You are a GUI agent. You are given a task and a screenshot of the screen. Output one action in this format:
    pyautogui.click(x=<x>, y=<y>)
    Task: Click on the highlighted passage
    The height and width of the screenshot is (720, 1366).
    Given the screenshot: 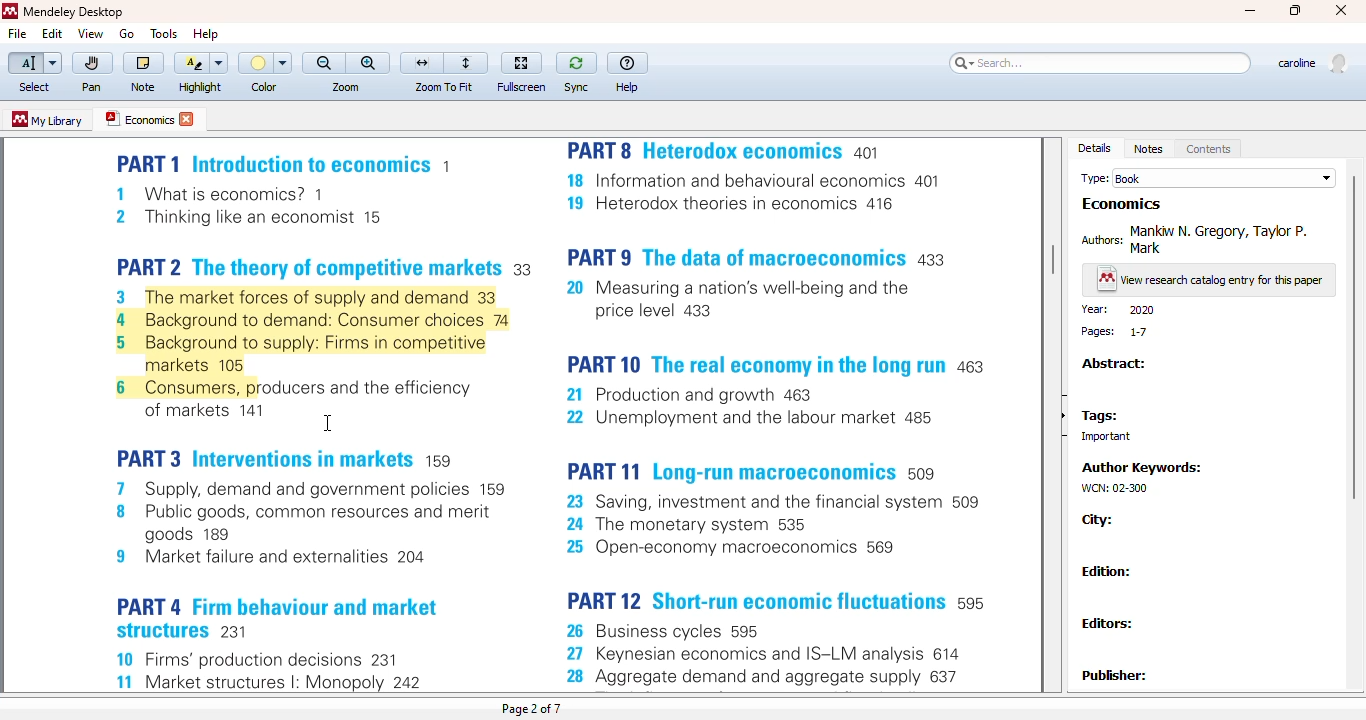 What is the action you would take?
    pyautogui.click(x=312, y=342)
    